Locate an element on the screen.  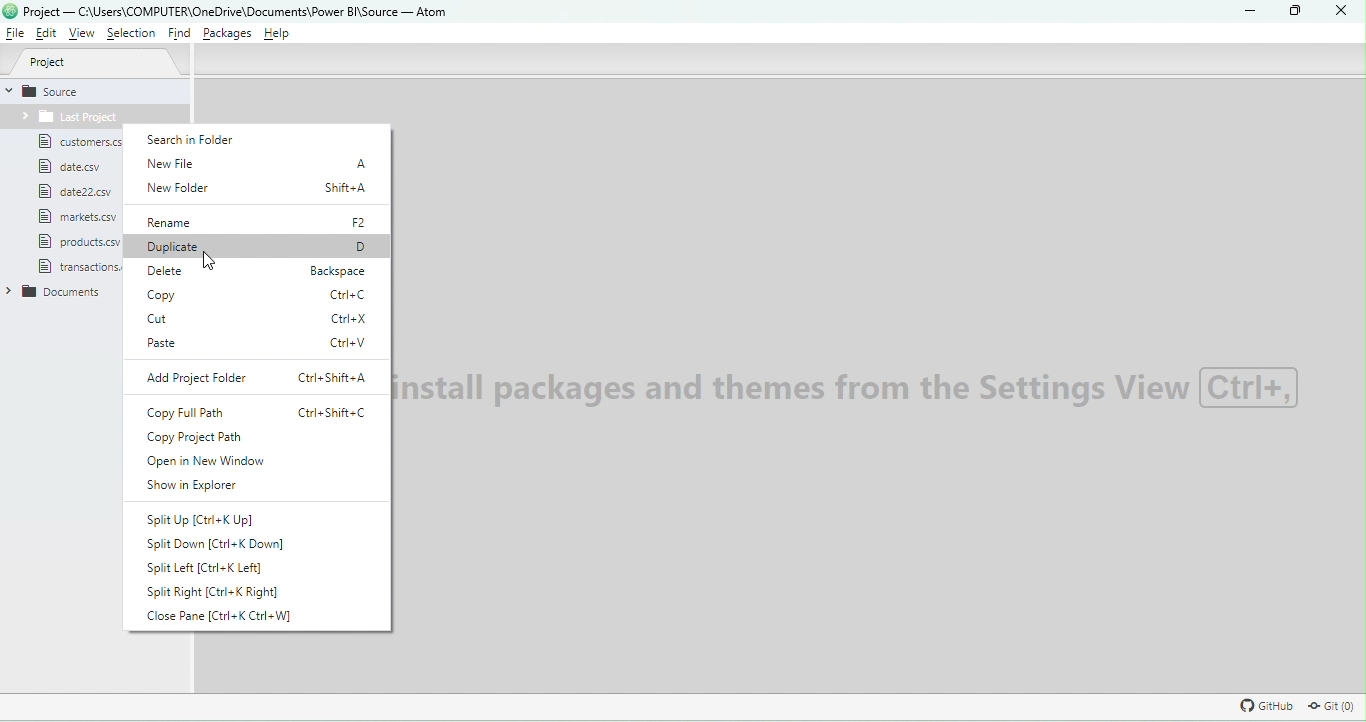
 is located at coordinates (14, 33).